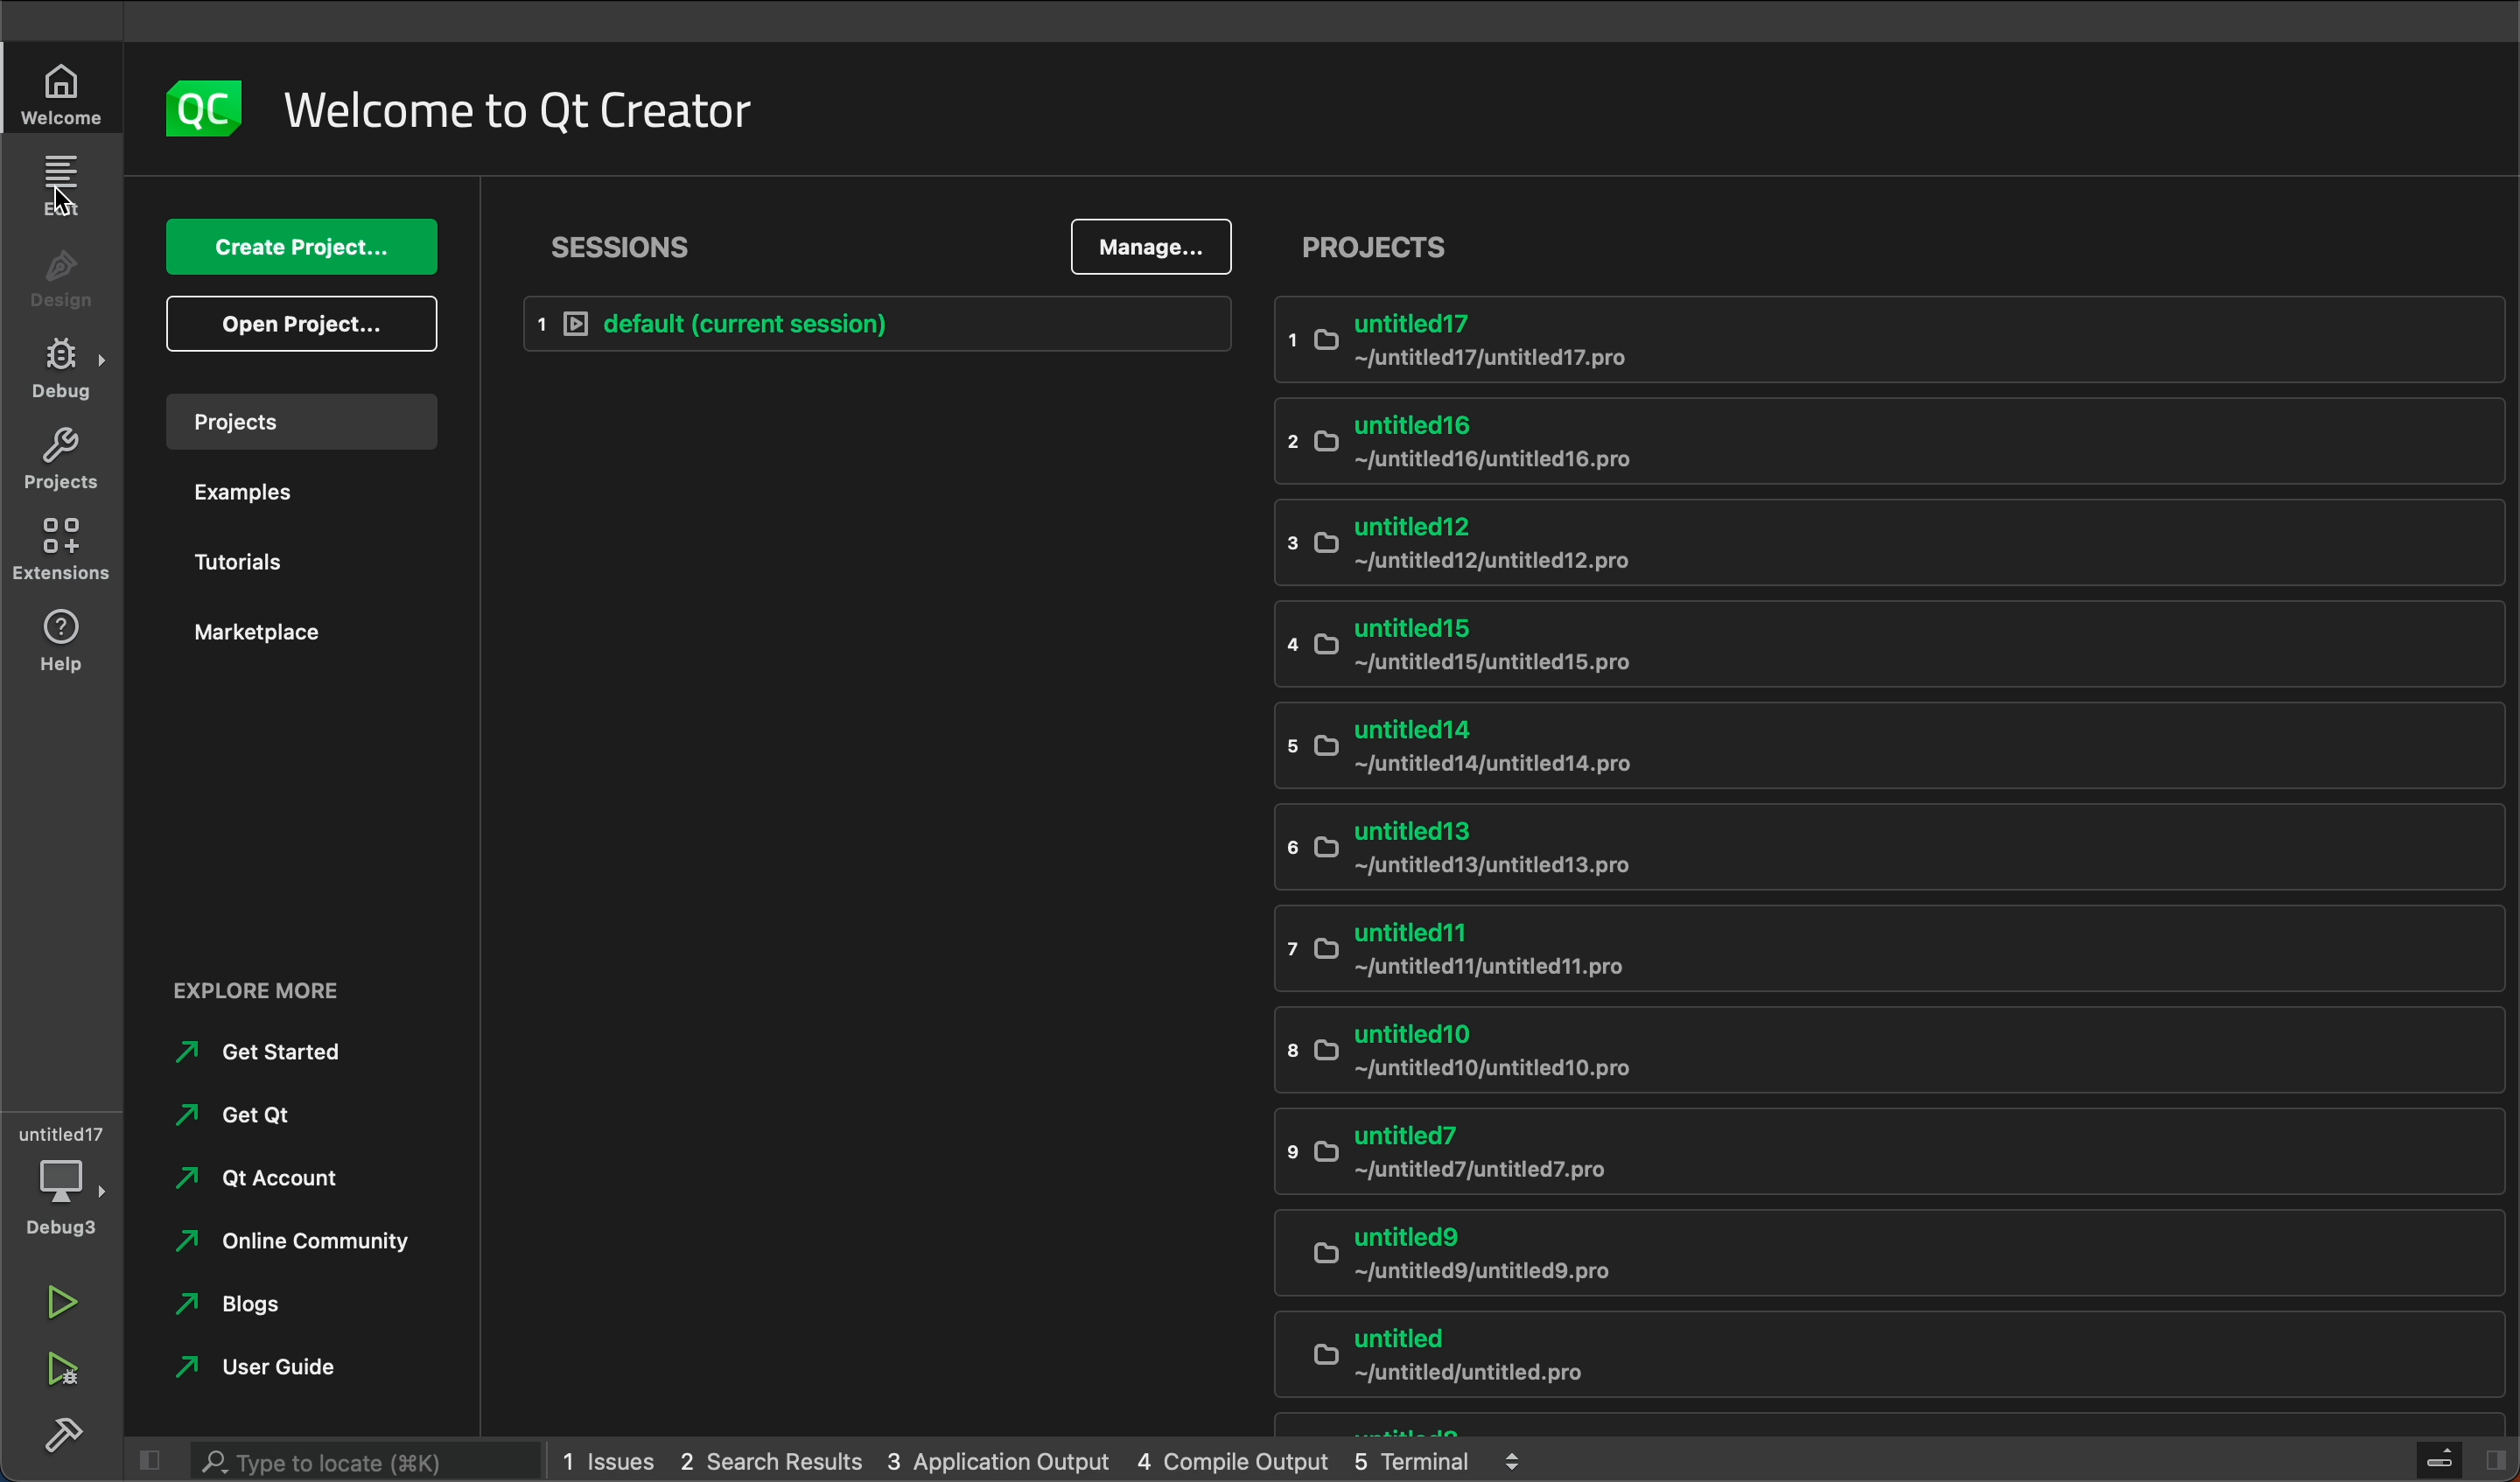 The height and width of the screenshot is (1482, 2520). Describe the element at coordinates (254, 988) in the screenshot. I see `Explore More` at that location.